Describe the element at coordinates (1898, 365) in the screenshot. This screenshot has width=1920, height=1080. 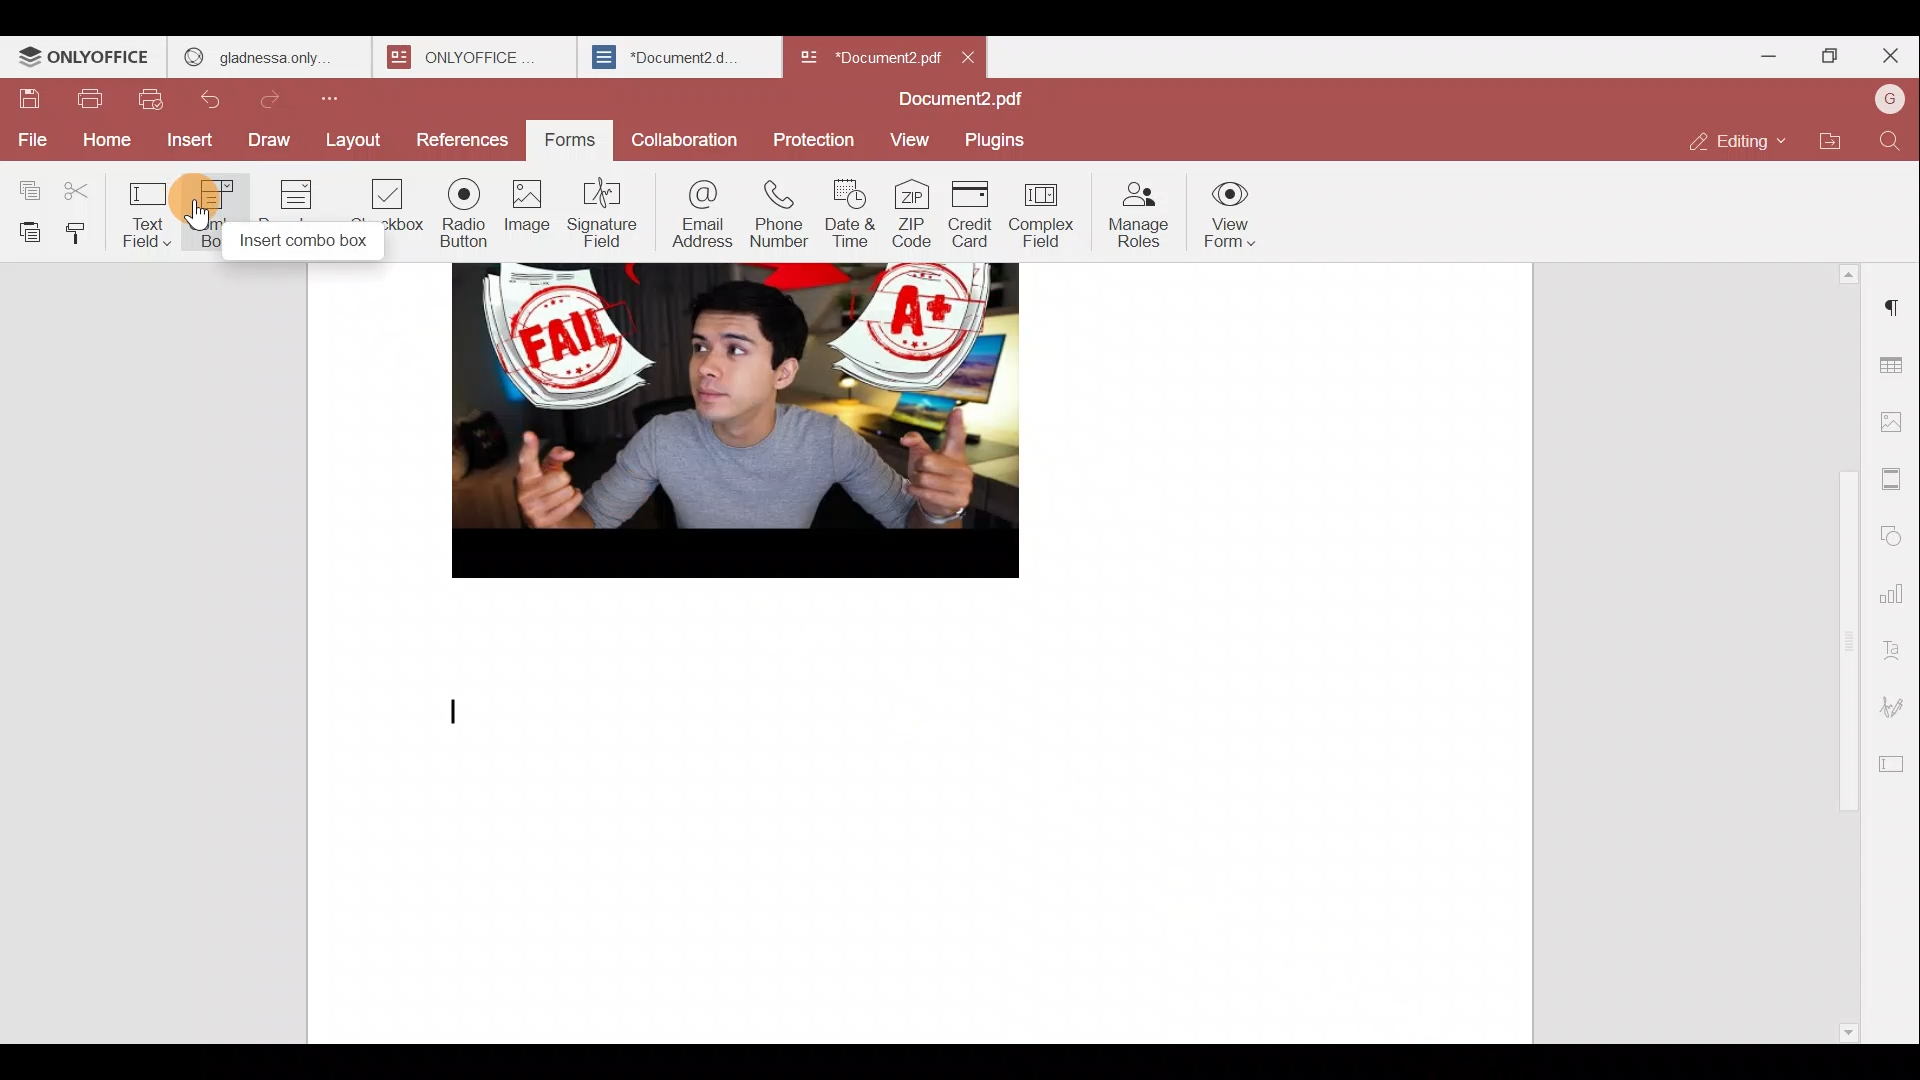
I see `Table settings` at that location.